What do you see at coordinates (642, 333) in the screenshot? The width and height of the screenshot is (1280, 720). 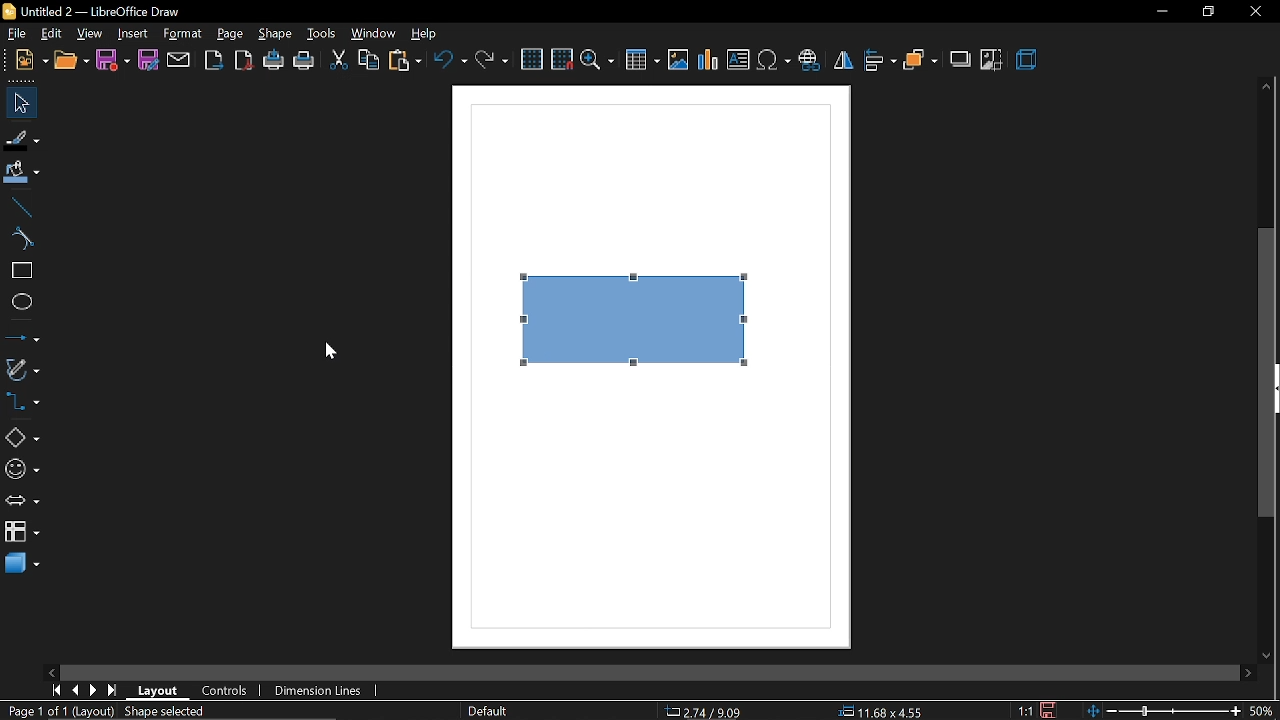 I see `Current shape` at bounding box center [642, 333].